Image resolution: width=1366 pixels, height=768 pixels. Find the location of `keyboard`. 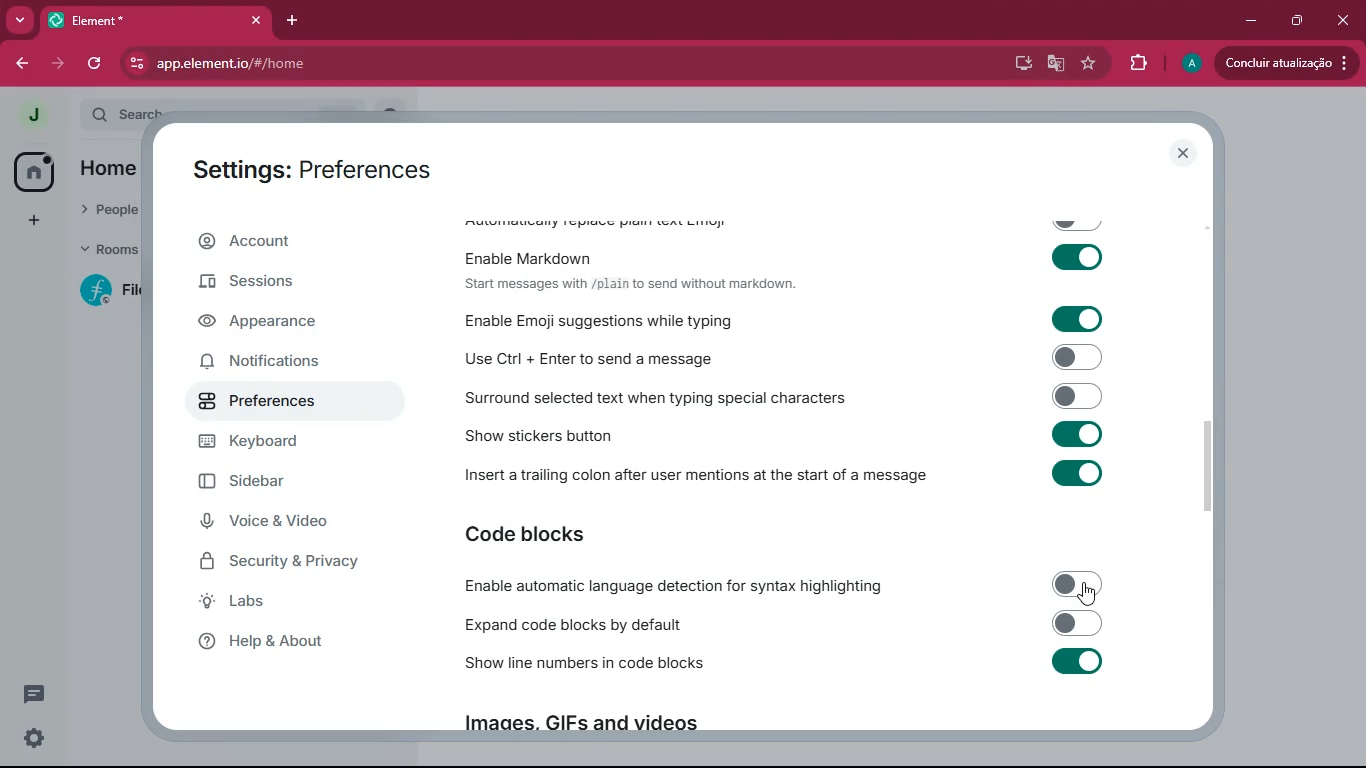

keyboard is located at coordinates (287, 443).